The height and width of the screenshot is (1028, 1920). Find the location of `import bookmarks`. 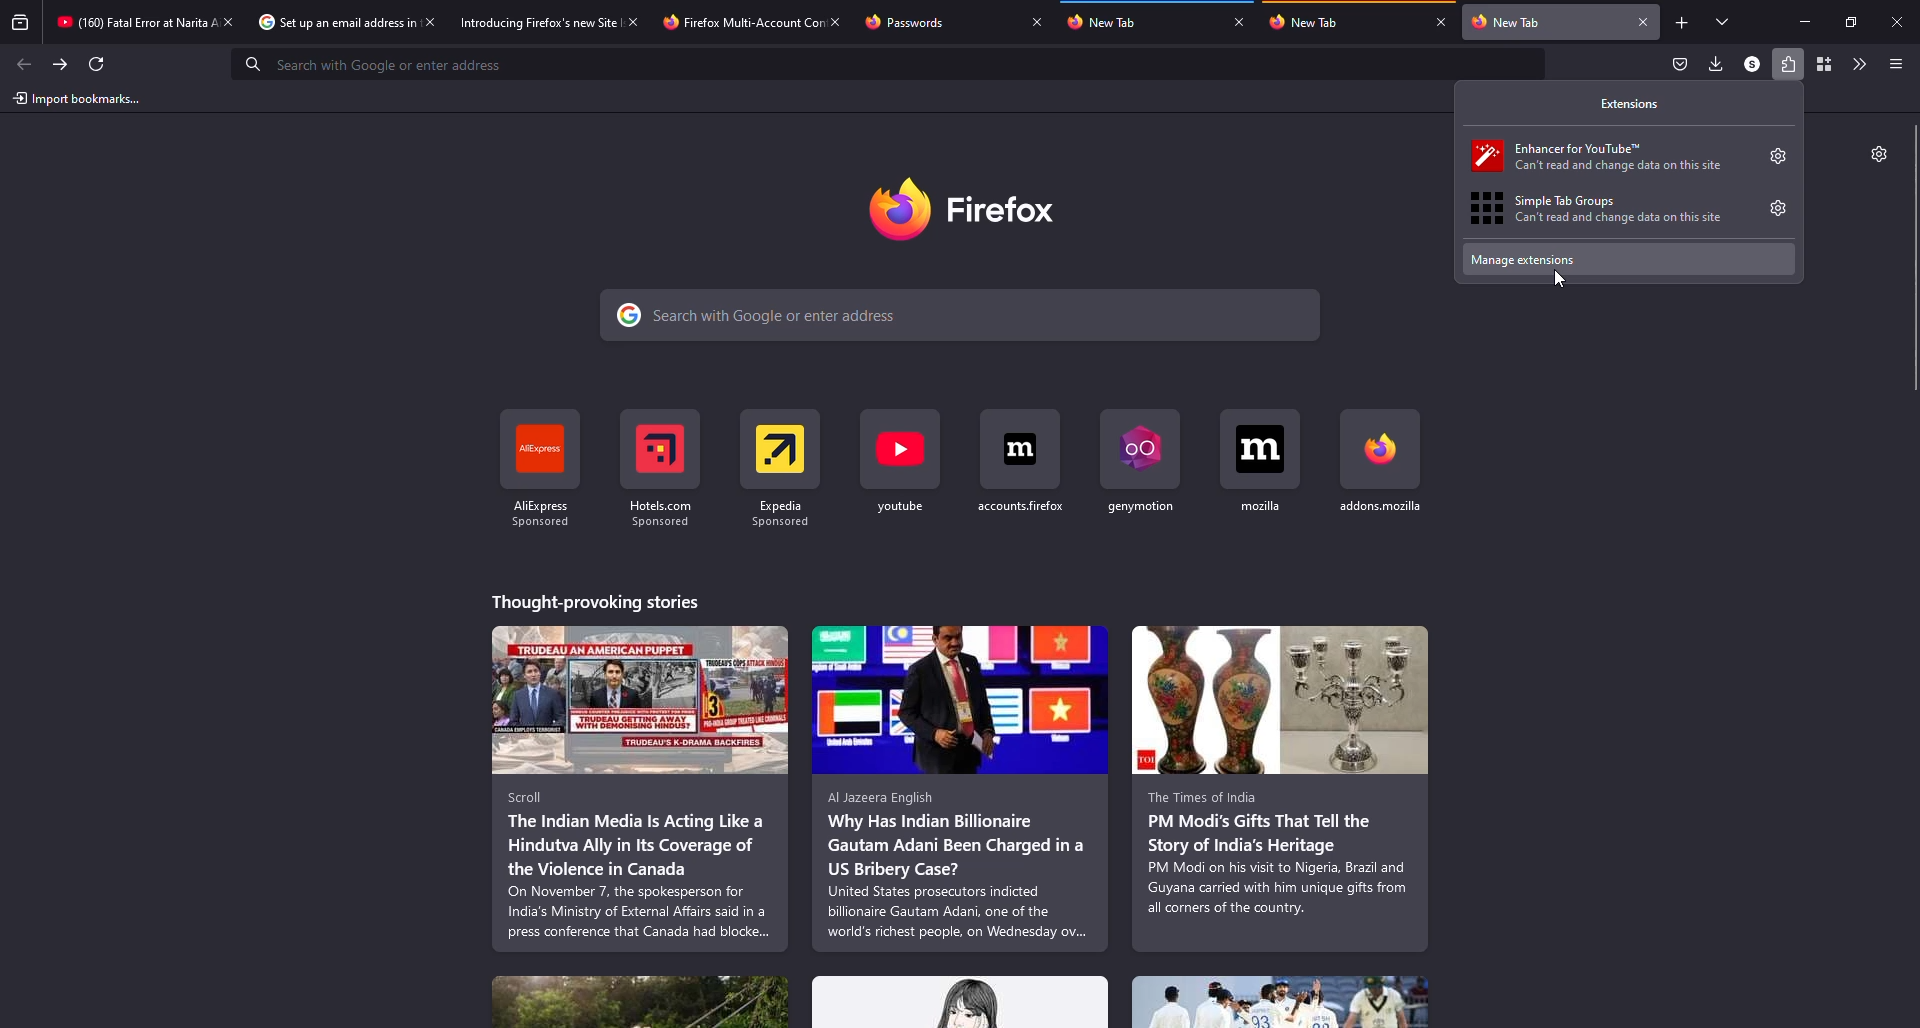

import bookmarks is located at coordinates (81, 99).